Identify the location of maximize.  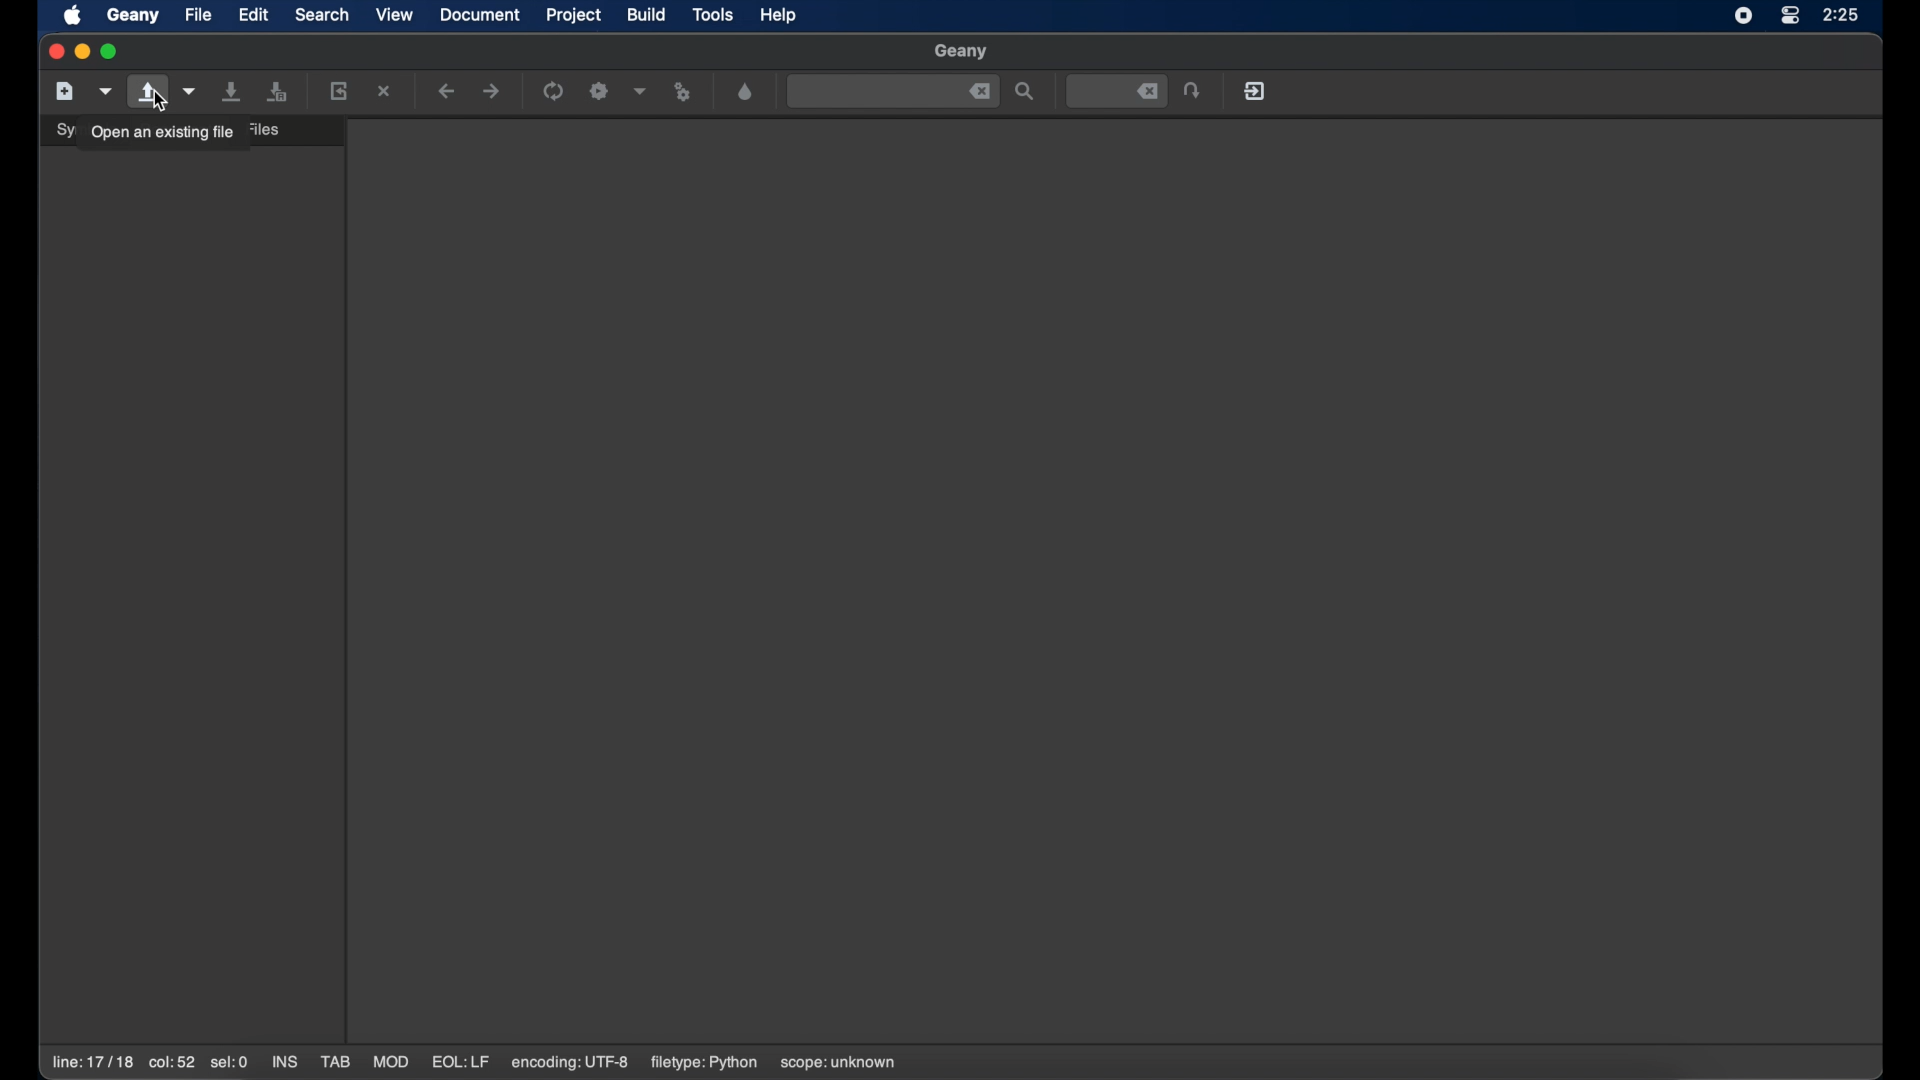
(110, 52).